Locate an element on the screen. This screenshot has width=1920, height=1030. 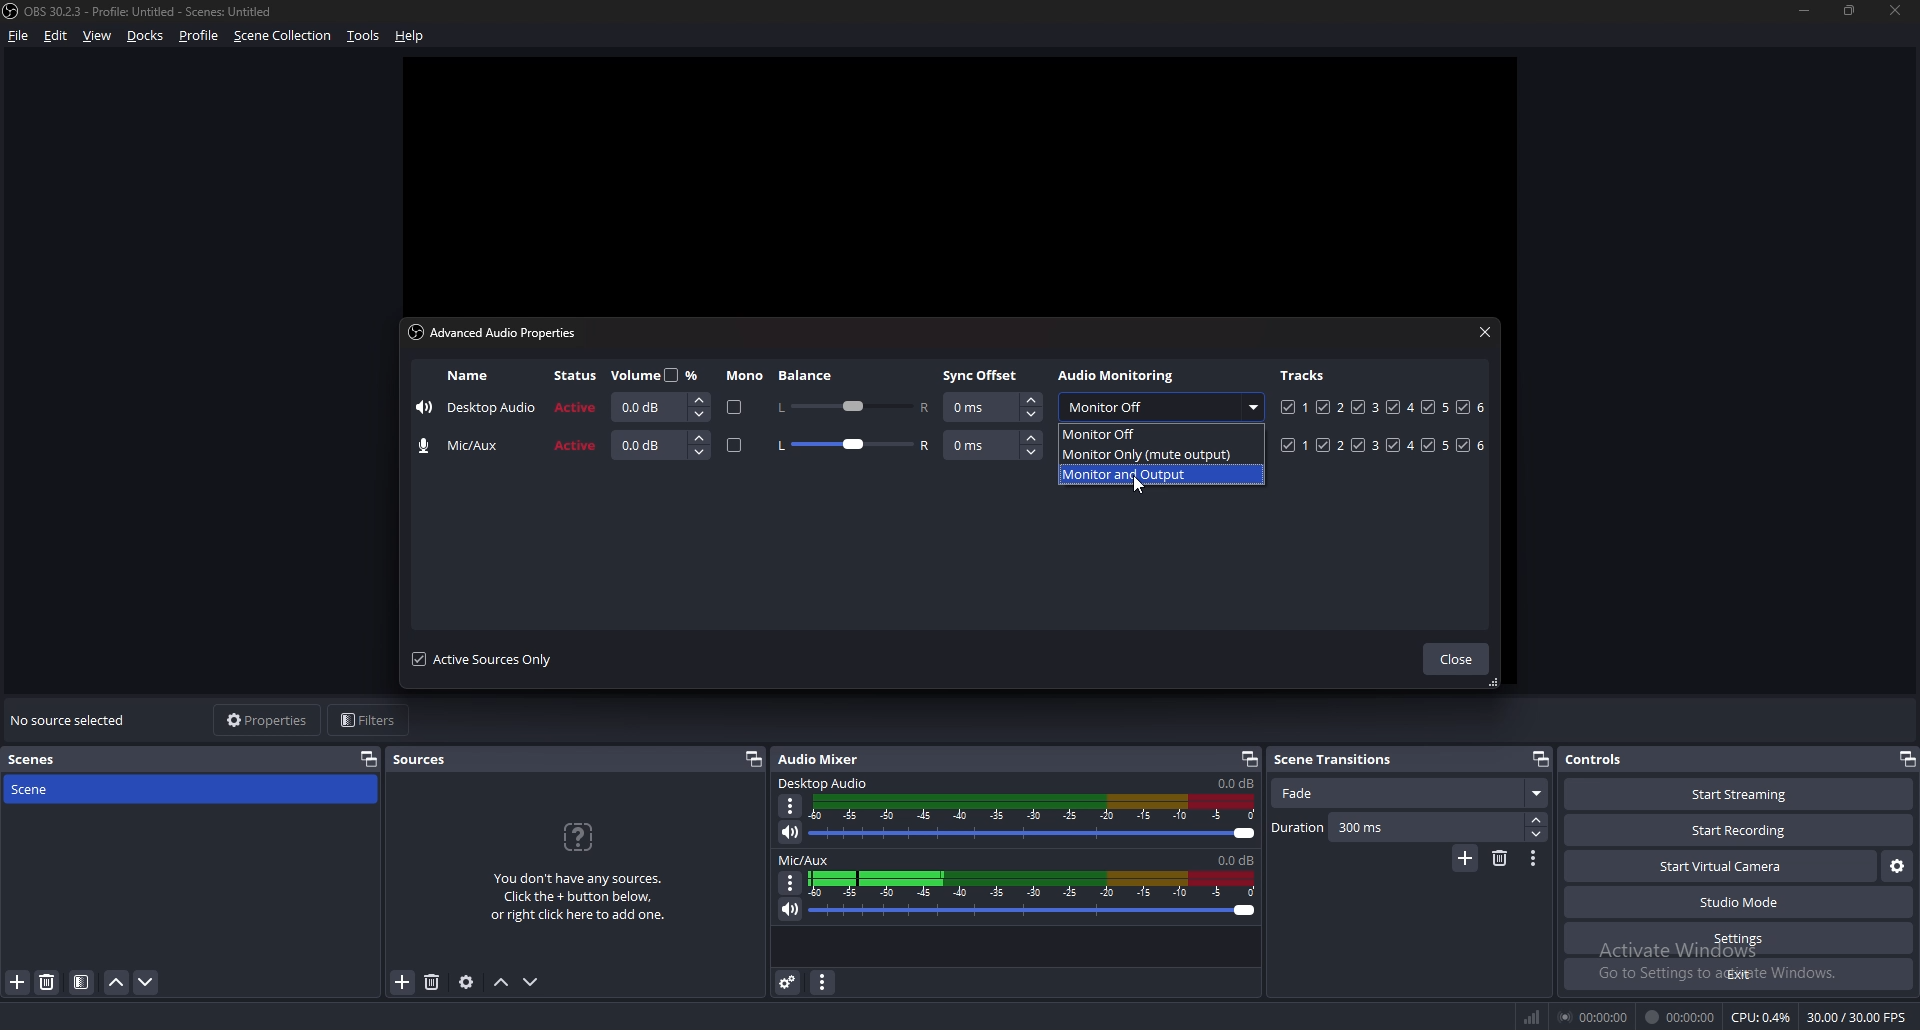
stuatus is located at coordinates (578, 376).